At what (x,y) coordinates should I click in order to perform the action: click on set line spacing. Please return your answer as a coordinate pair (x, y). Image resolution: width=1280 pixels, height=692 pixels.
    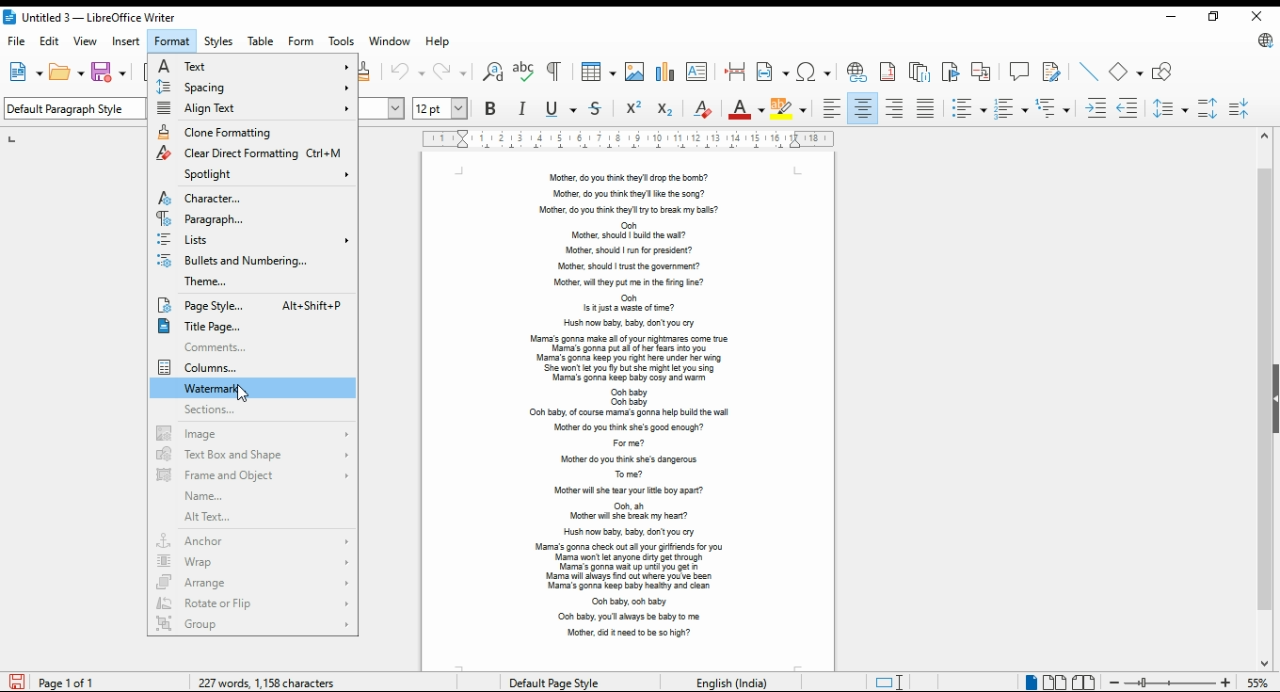
    Looking at the image, I should click on (1170, 109).